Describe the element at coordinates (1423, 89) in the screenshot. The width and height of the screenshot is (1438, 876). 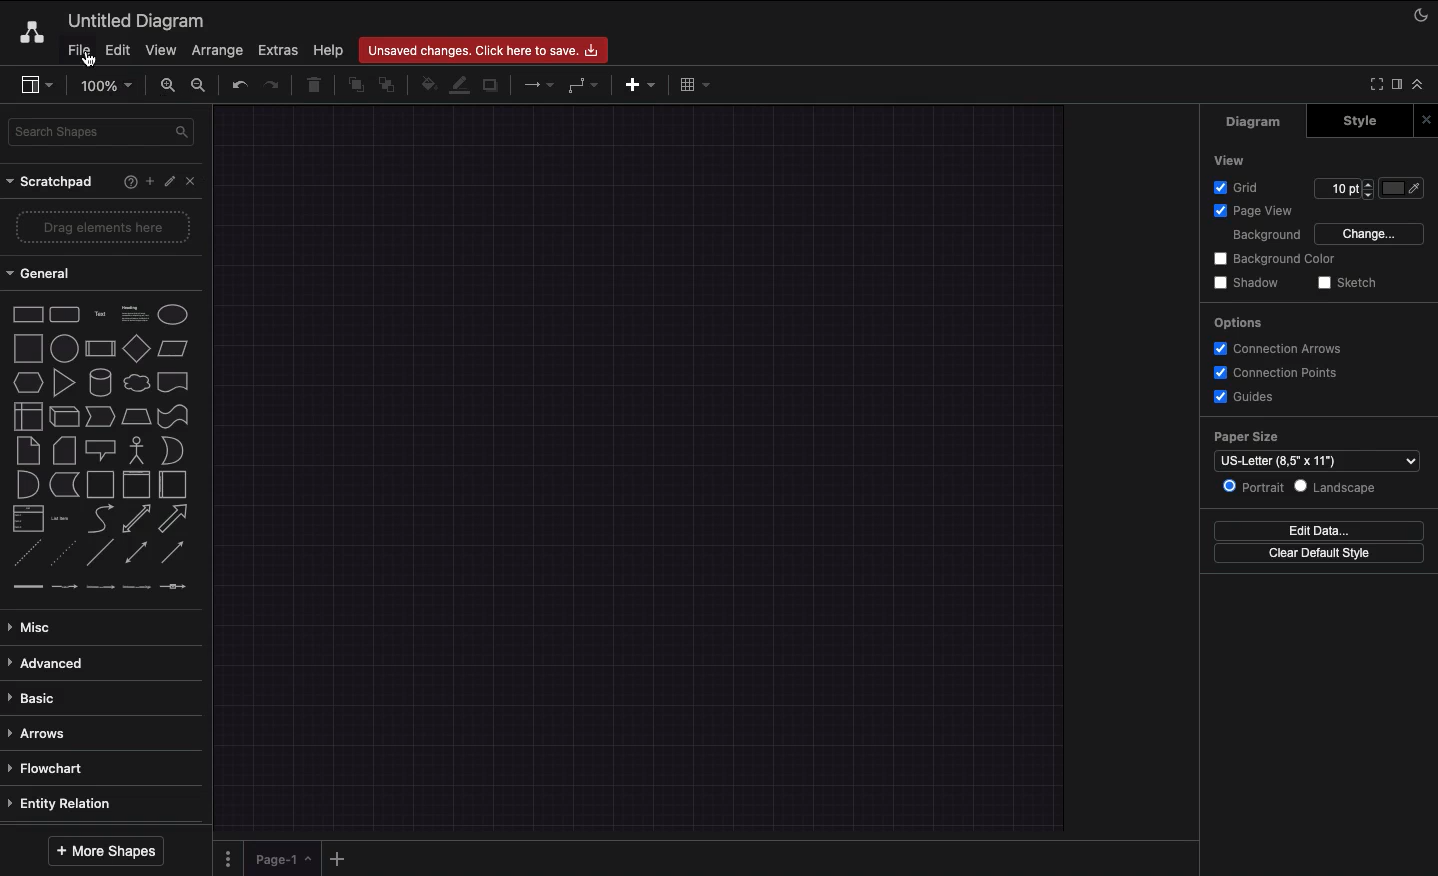
I see `Collapse expand` at that location.